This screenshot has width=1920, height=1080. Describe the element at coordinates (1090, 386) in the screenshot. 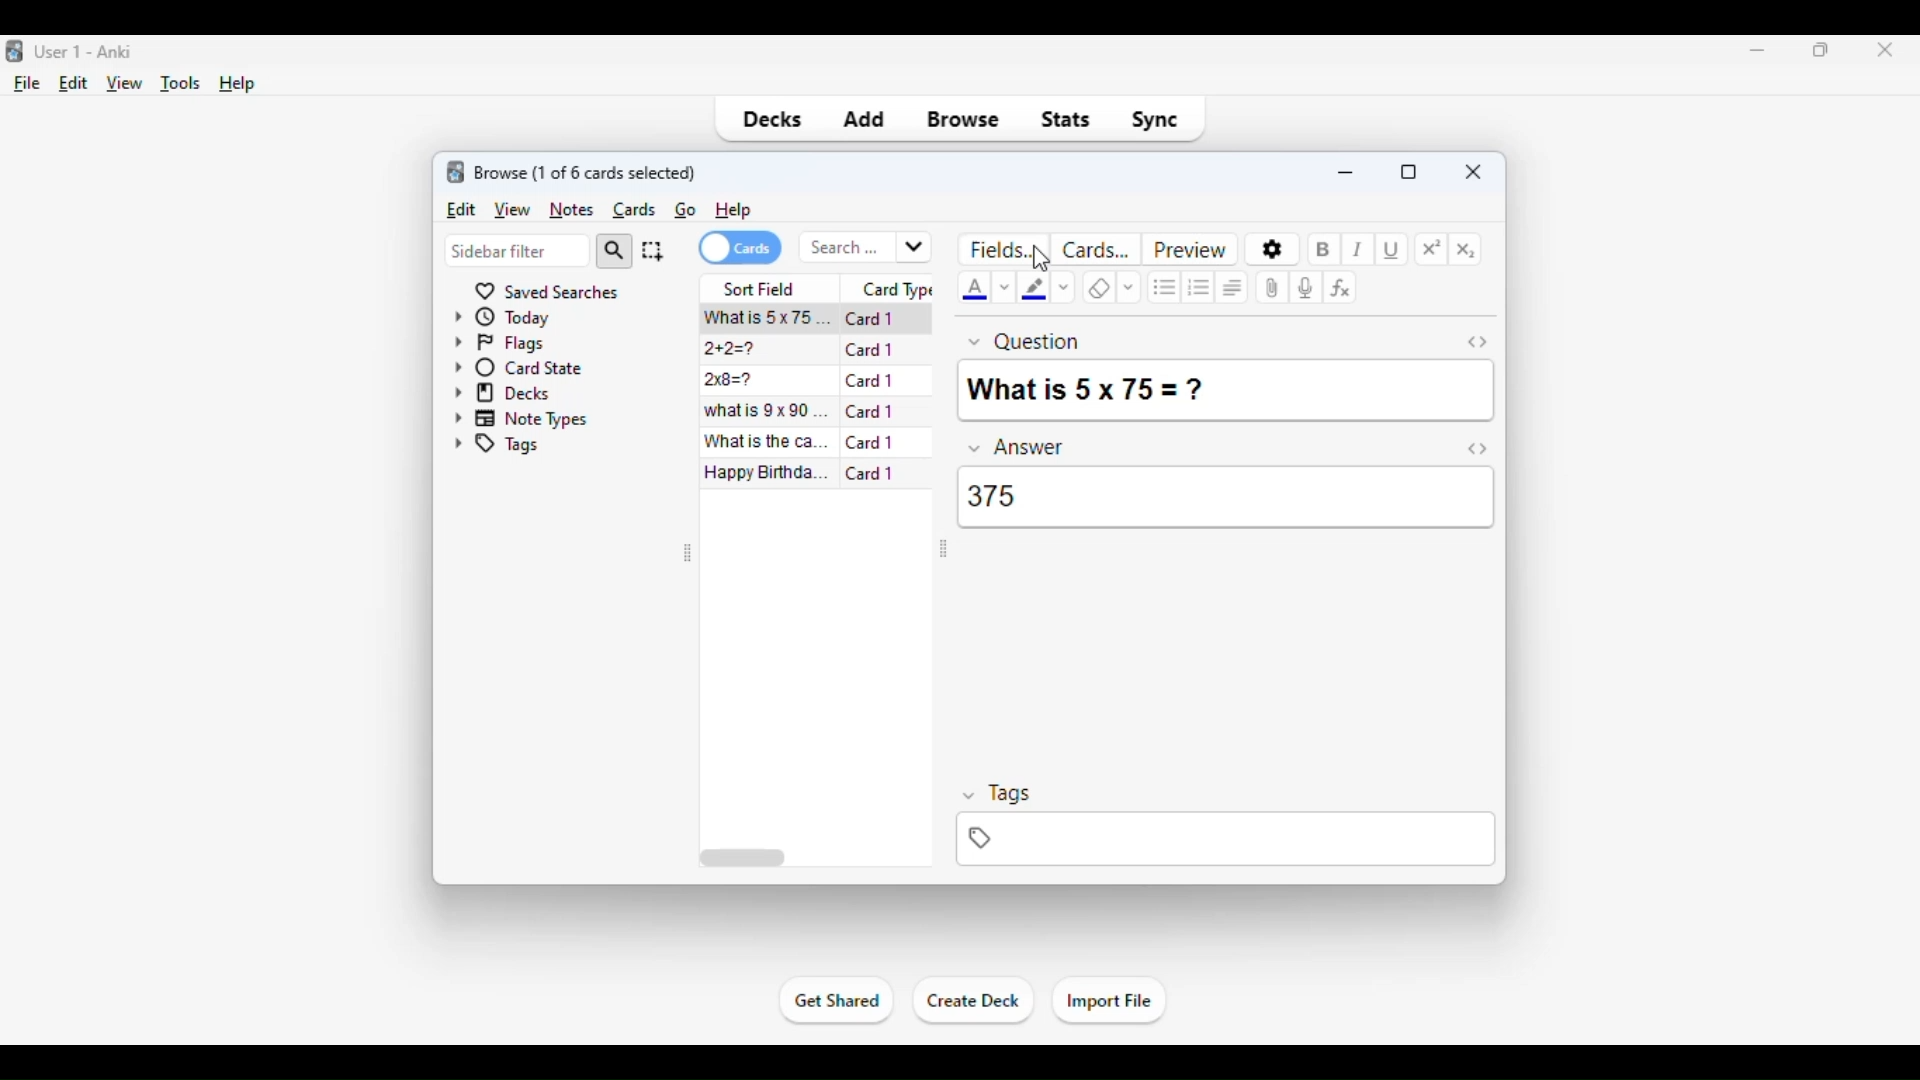

I see `what is 5x75=?` at that location.